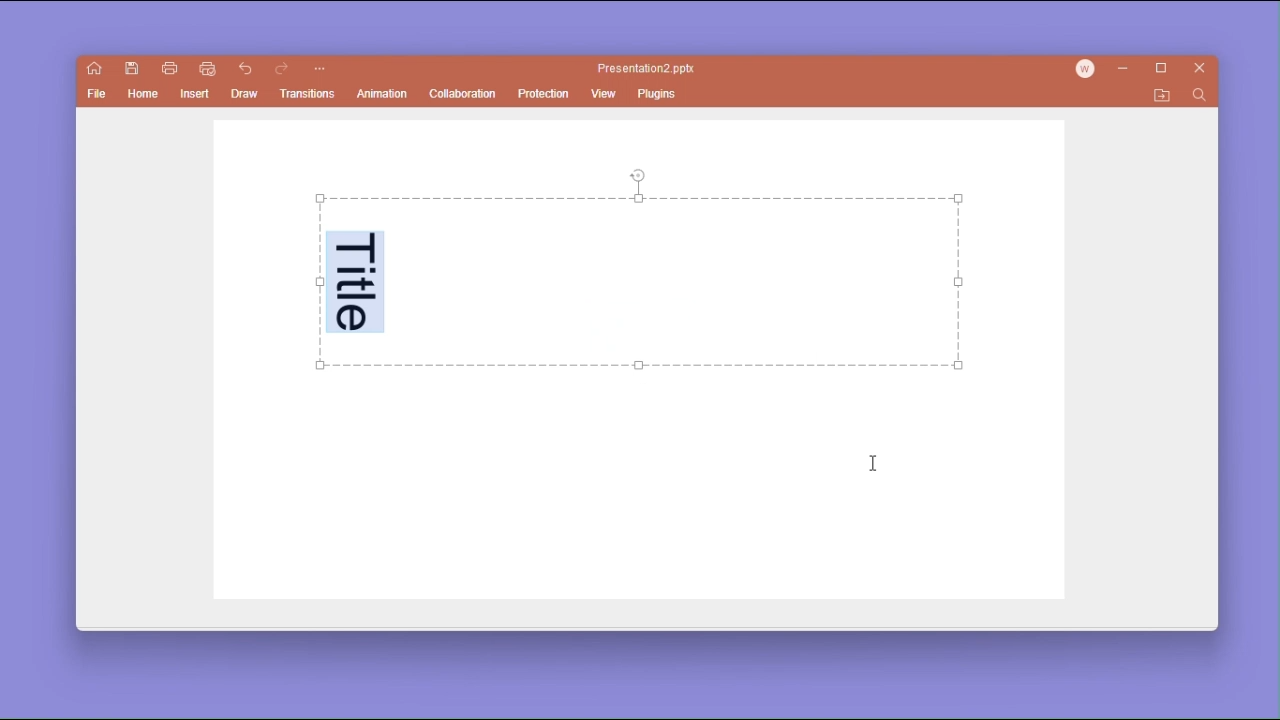 This screenshot has height=720, width=1280. Describe the element at coordinates (1089, 69) in the screenshot. I see `account icon` at that location.